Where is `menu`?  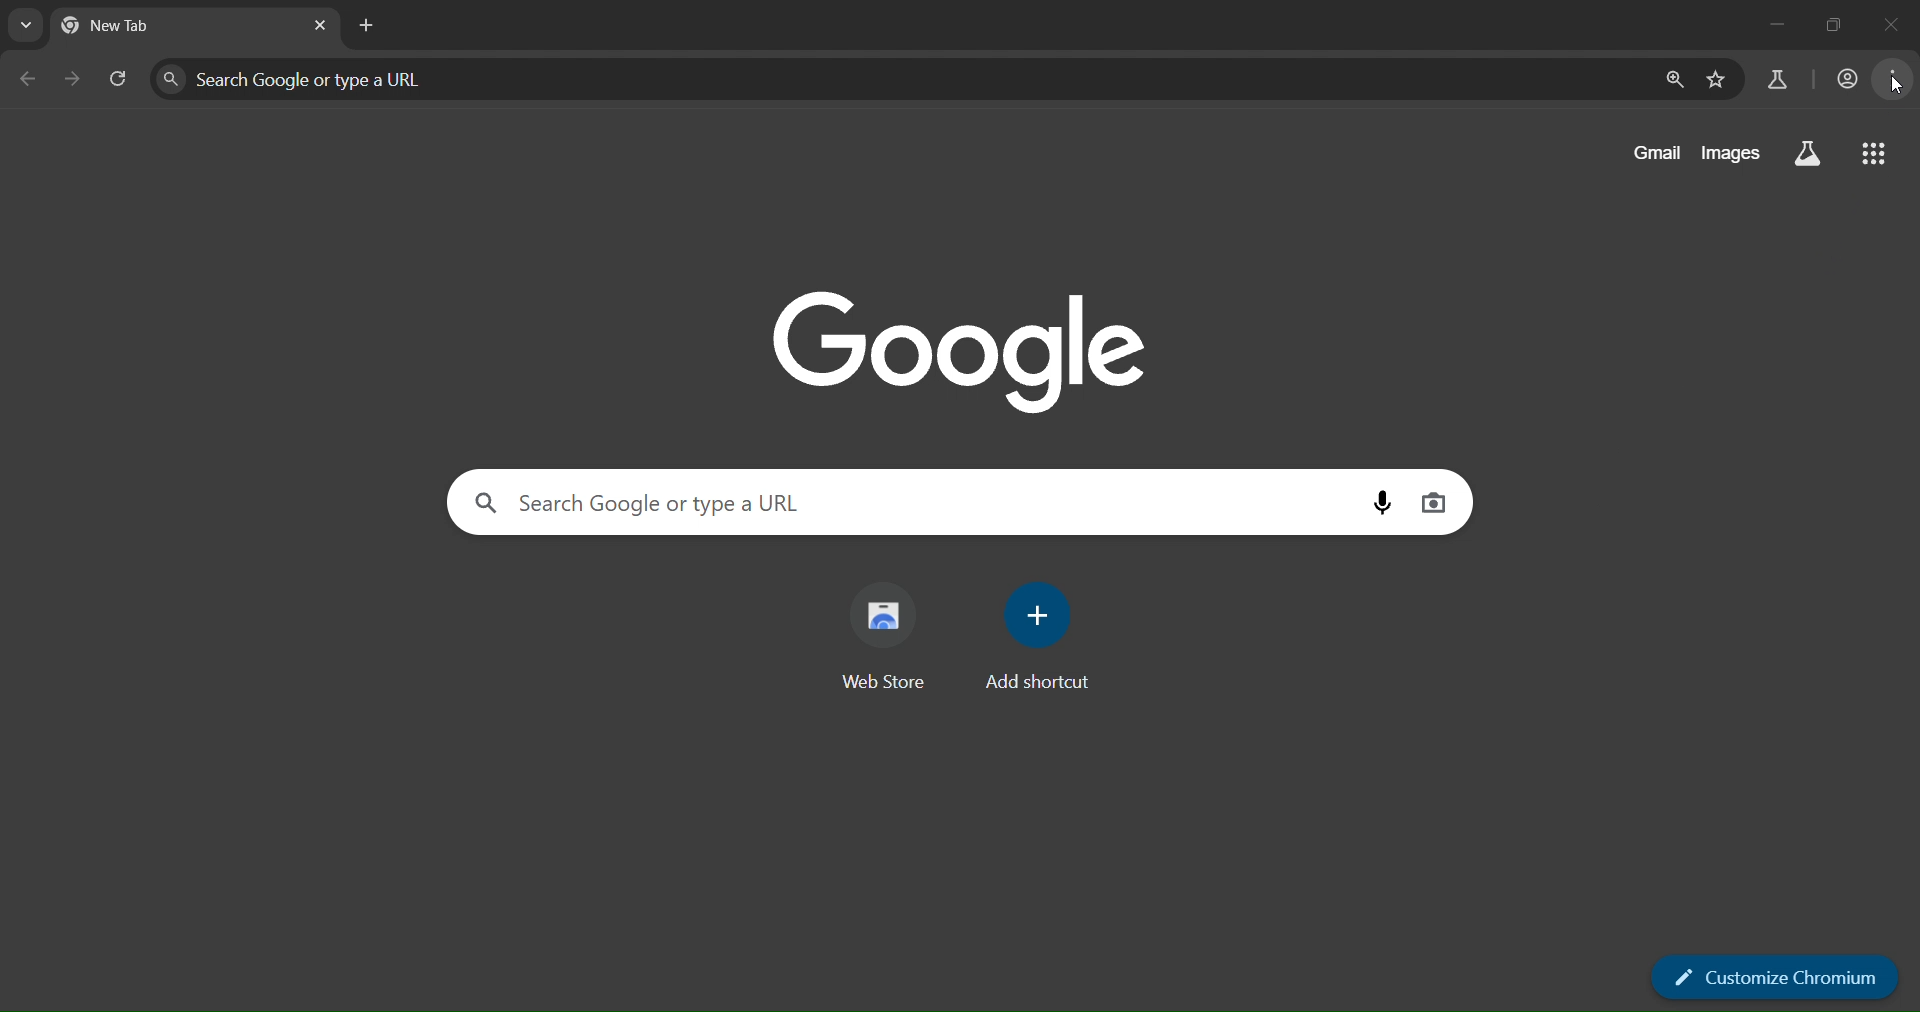 menu is located at coordinates (1897, 80).